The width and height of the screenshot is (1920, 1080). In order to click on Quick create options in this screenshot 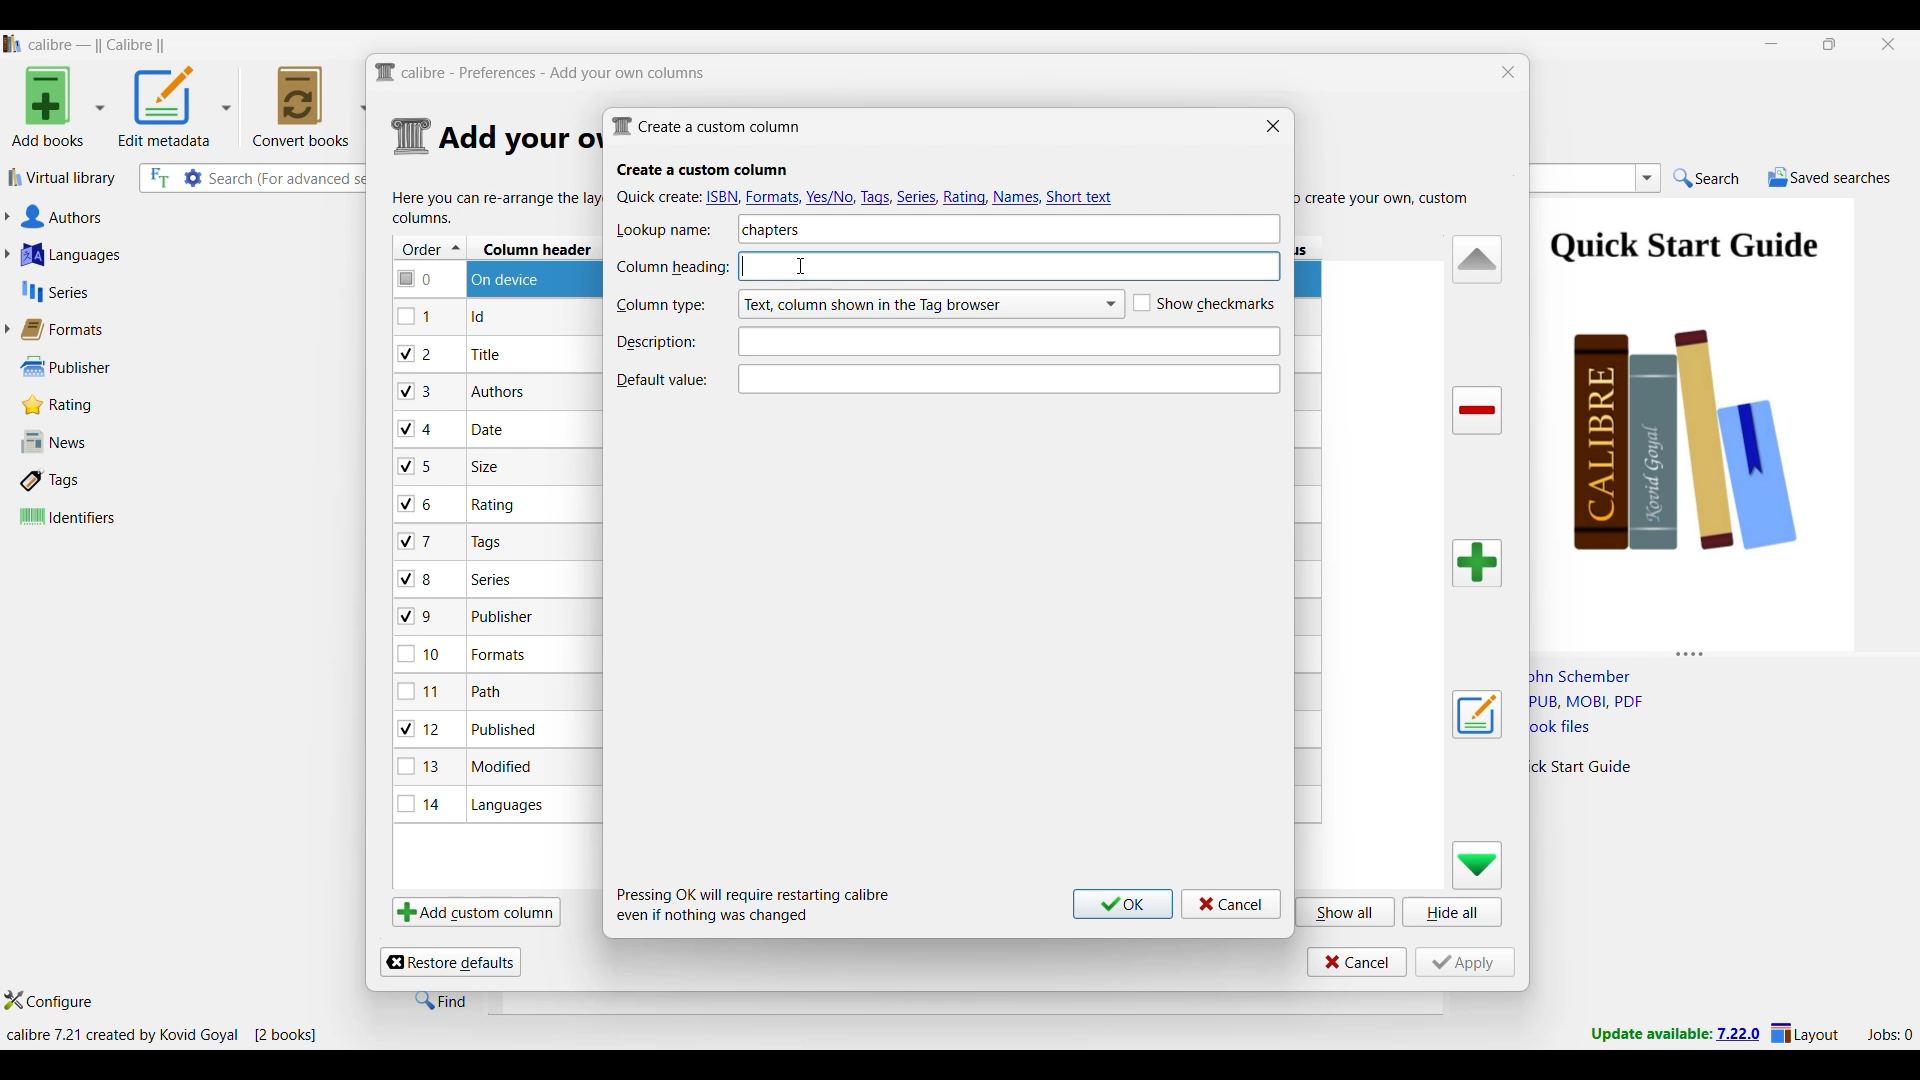, I will do `click(868, 196)`.